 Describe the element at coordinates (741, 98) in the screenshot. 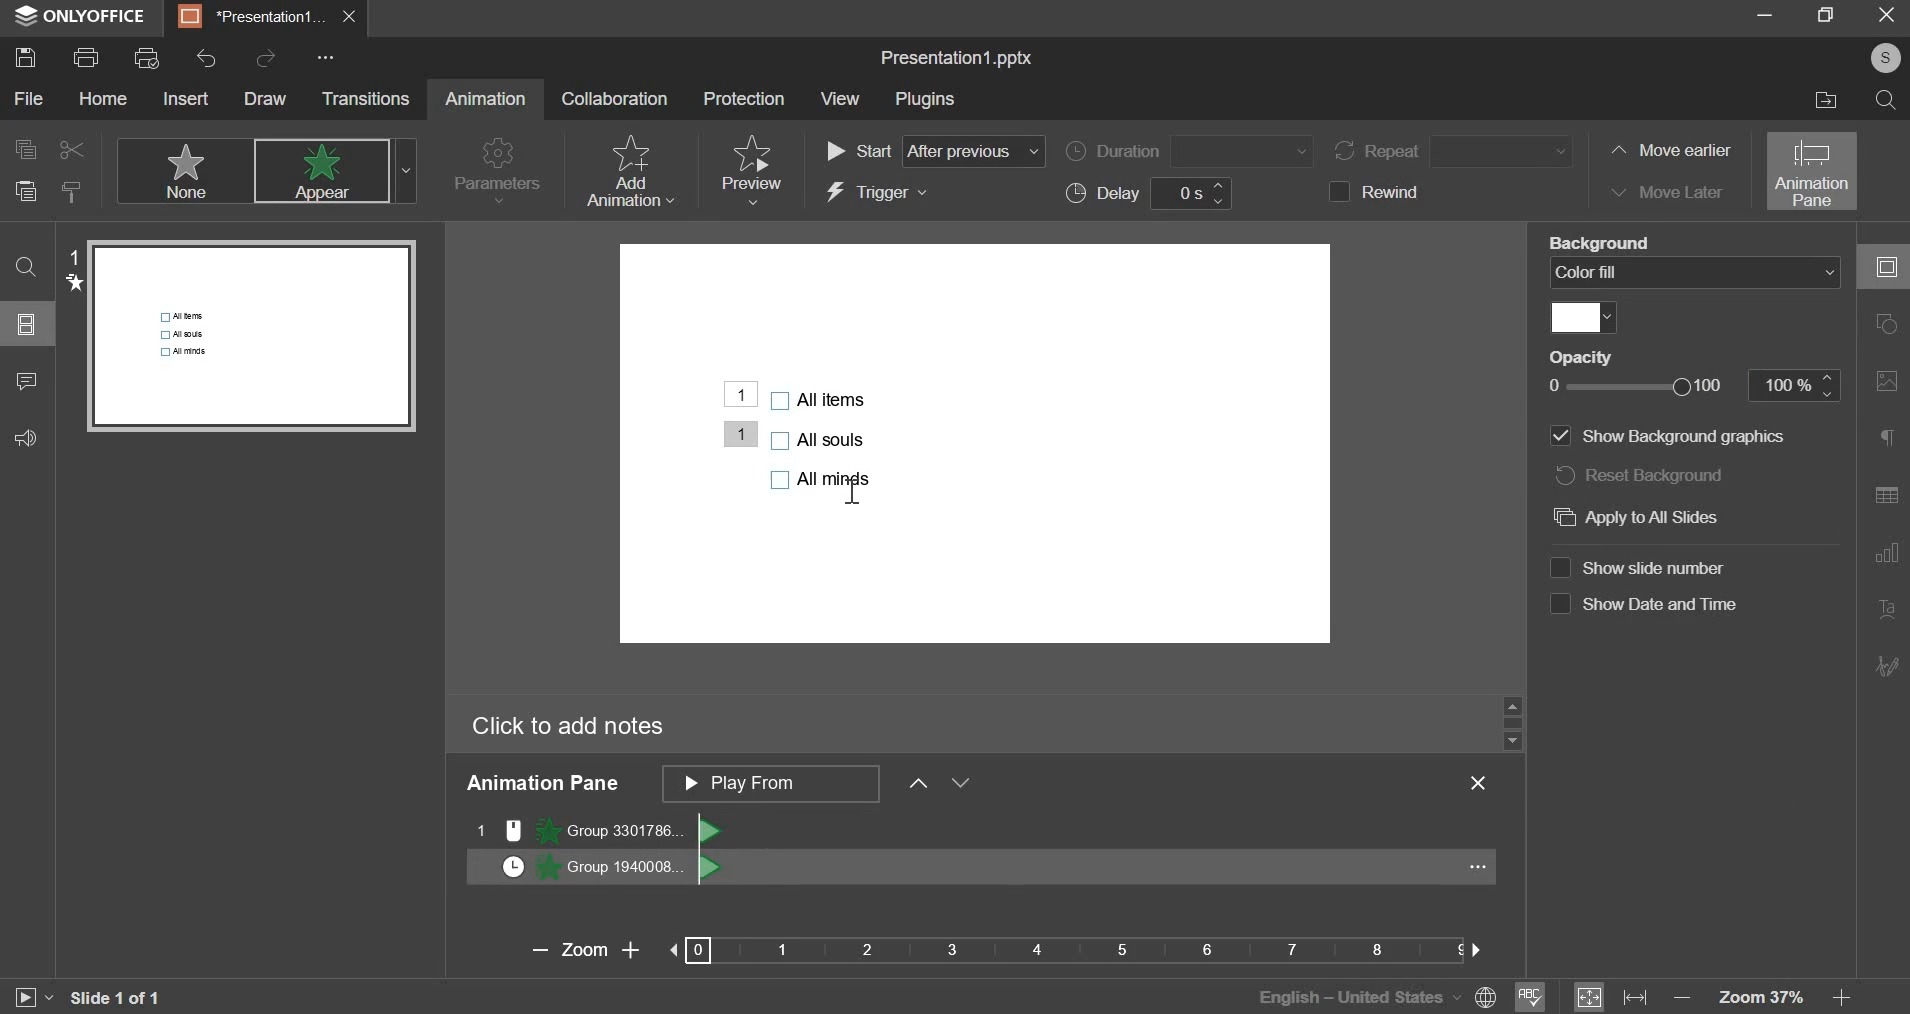

I see `protection` at that location.